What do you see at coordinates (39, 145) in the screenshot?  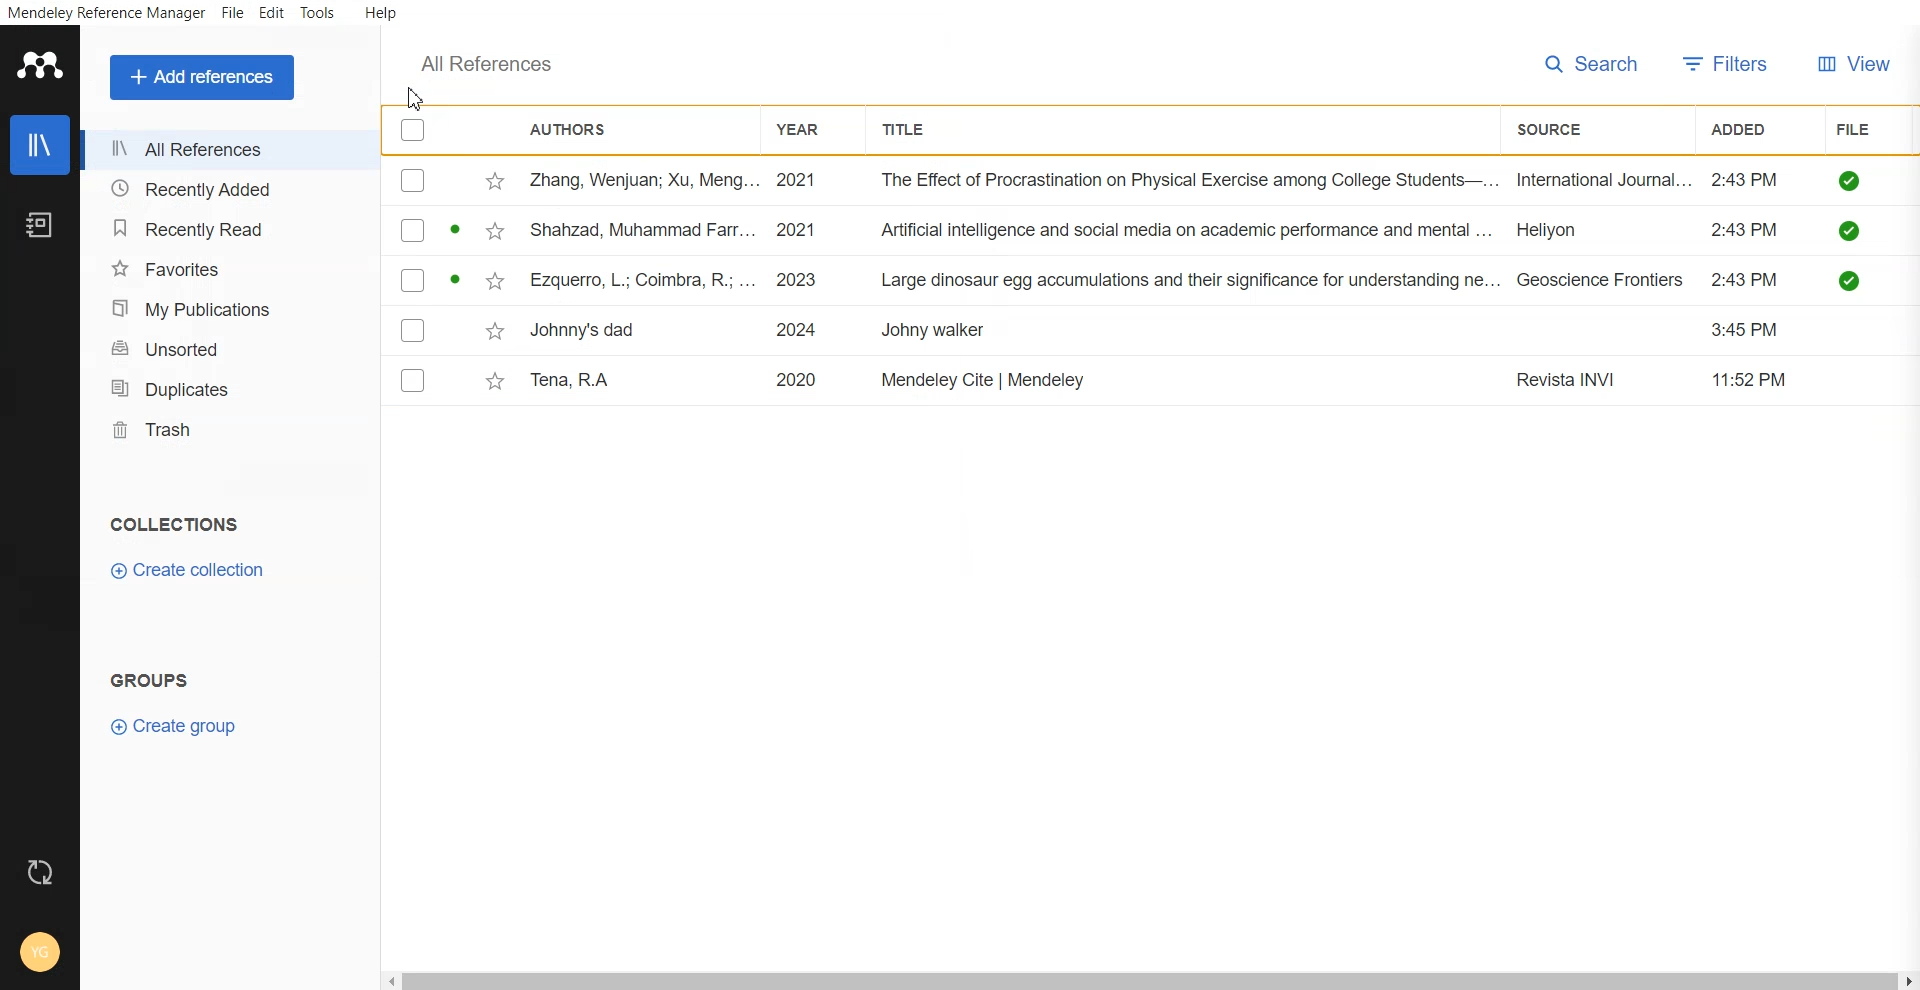 I see `Library` at bounding box center [39, 145].